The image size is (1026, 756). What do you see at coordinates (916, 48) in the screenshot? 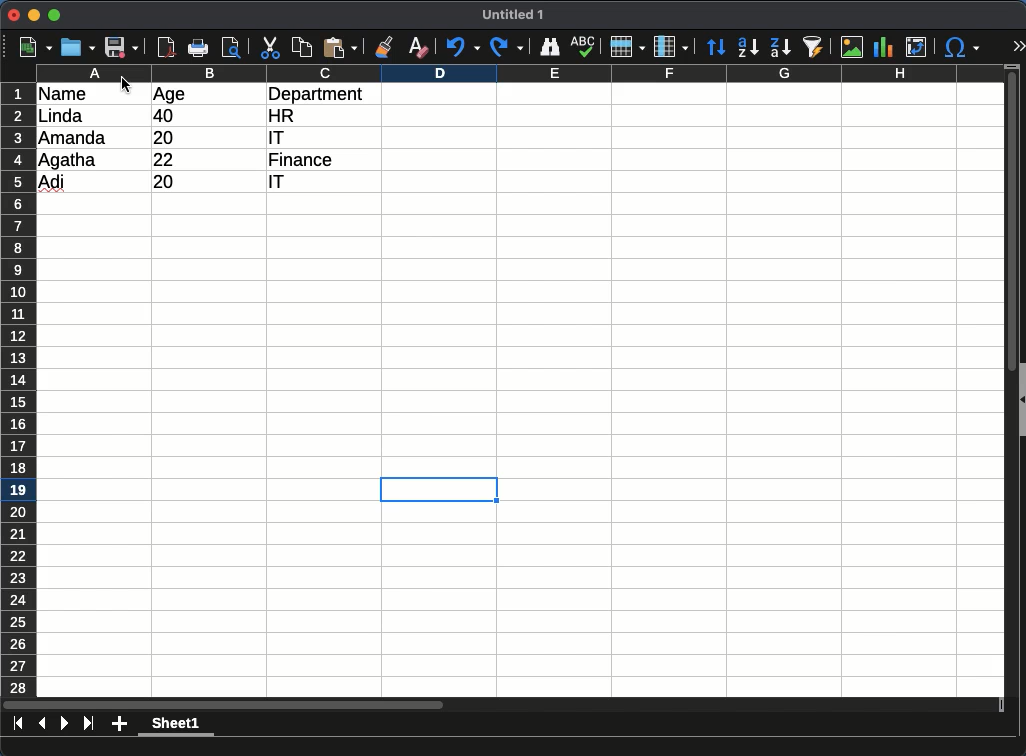
I see `pivot table` at bounding box center [916, 48].